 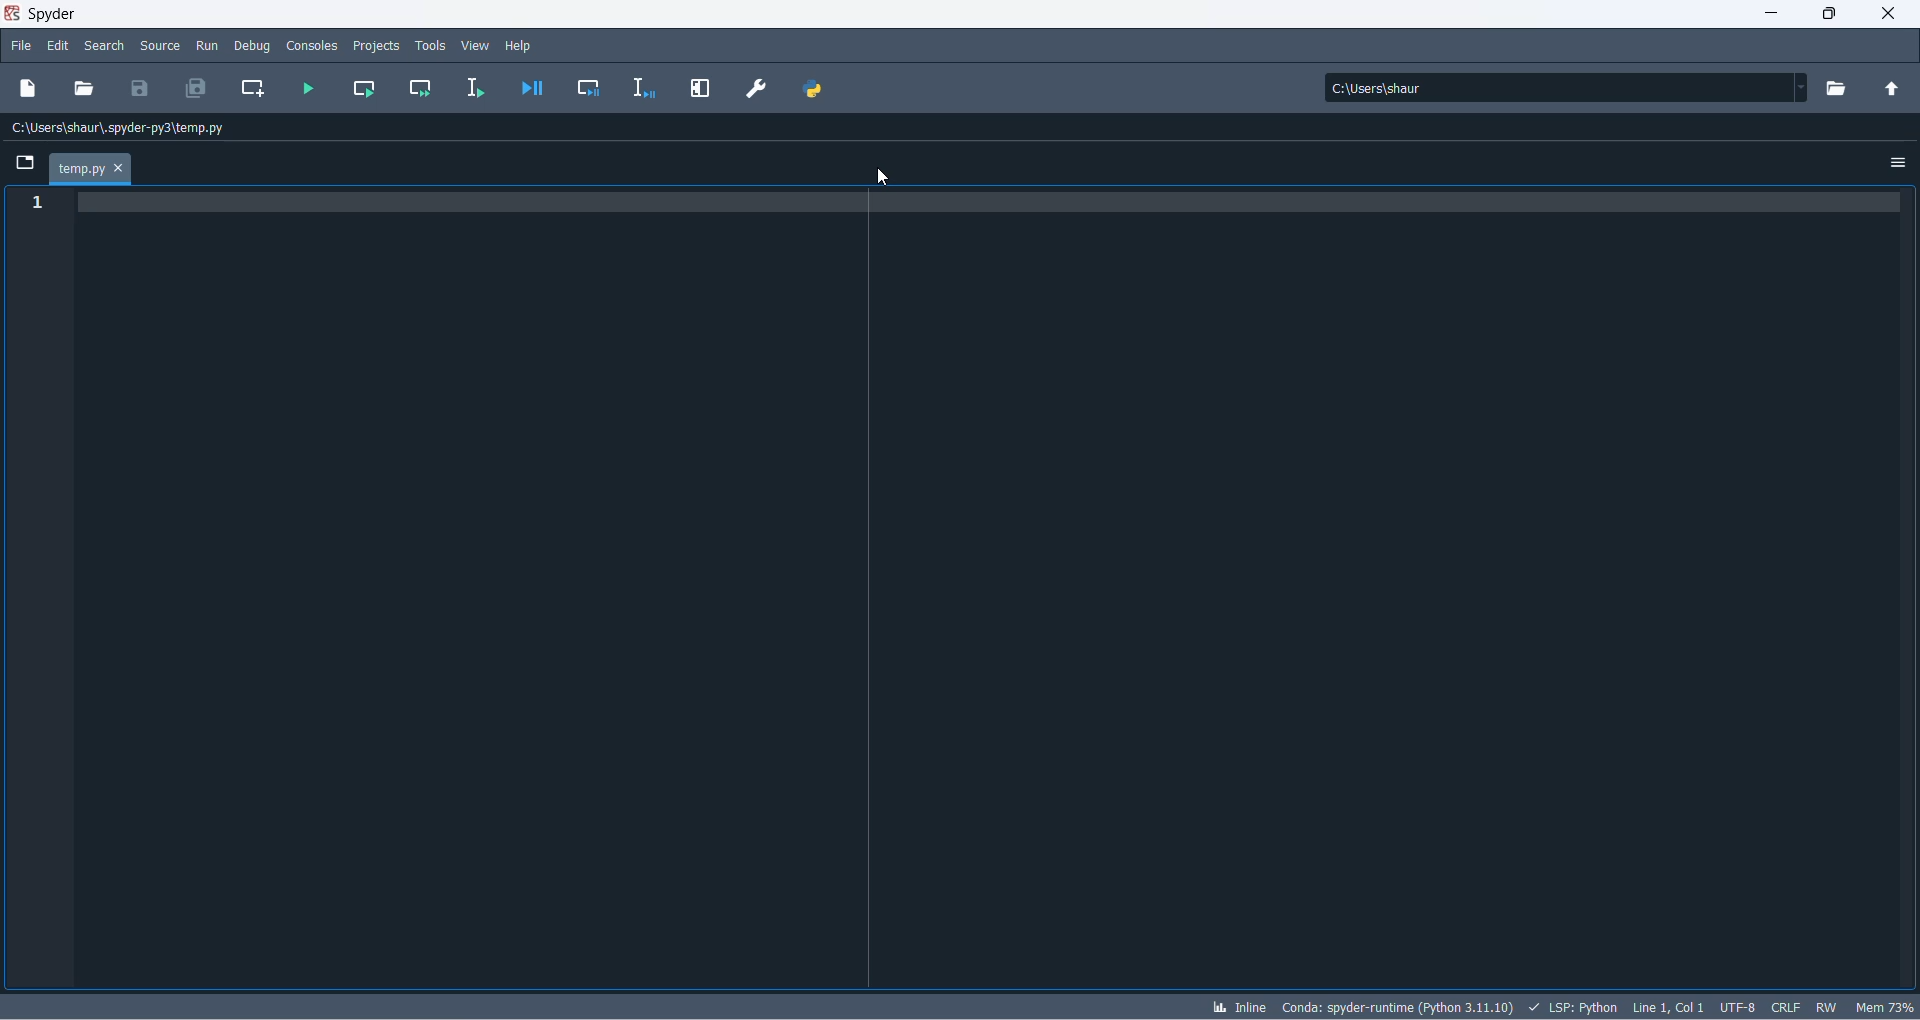 What do you see at coordinates (477, 46) in the screenshot?
I see `view` at bounding box center [477, 46].